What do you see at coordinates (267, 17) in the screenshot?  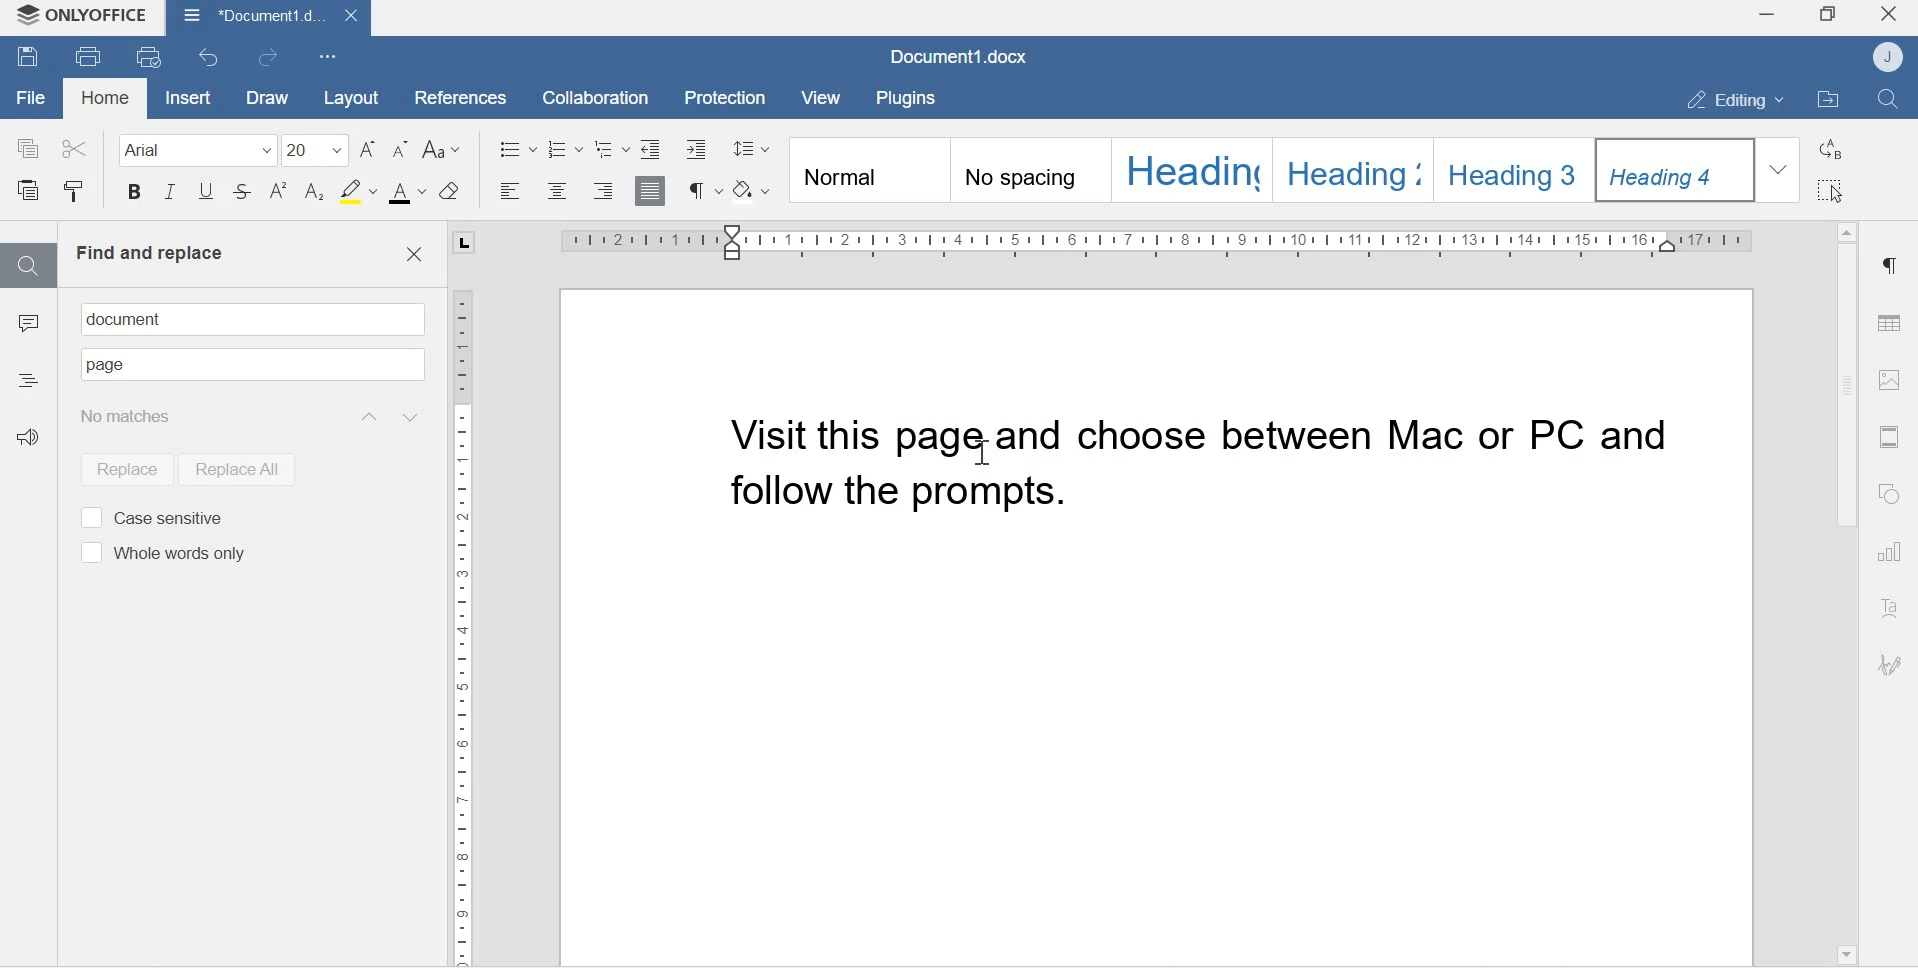 I see `Document1.docx` at bounding box center [267, 17].